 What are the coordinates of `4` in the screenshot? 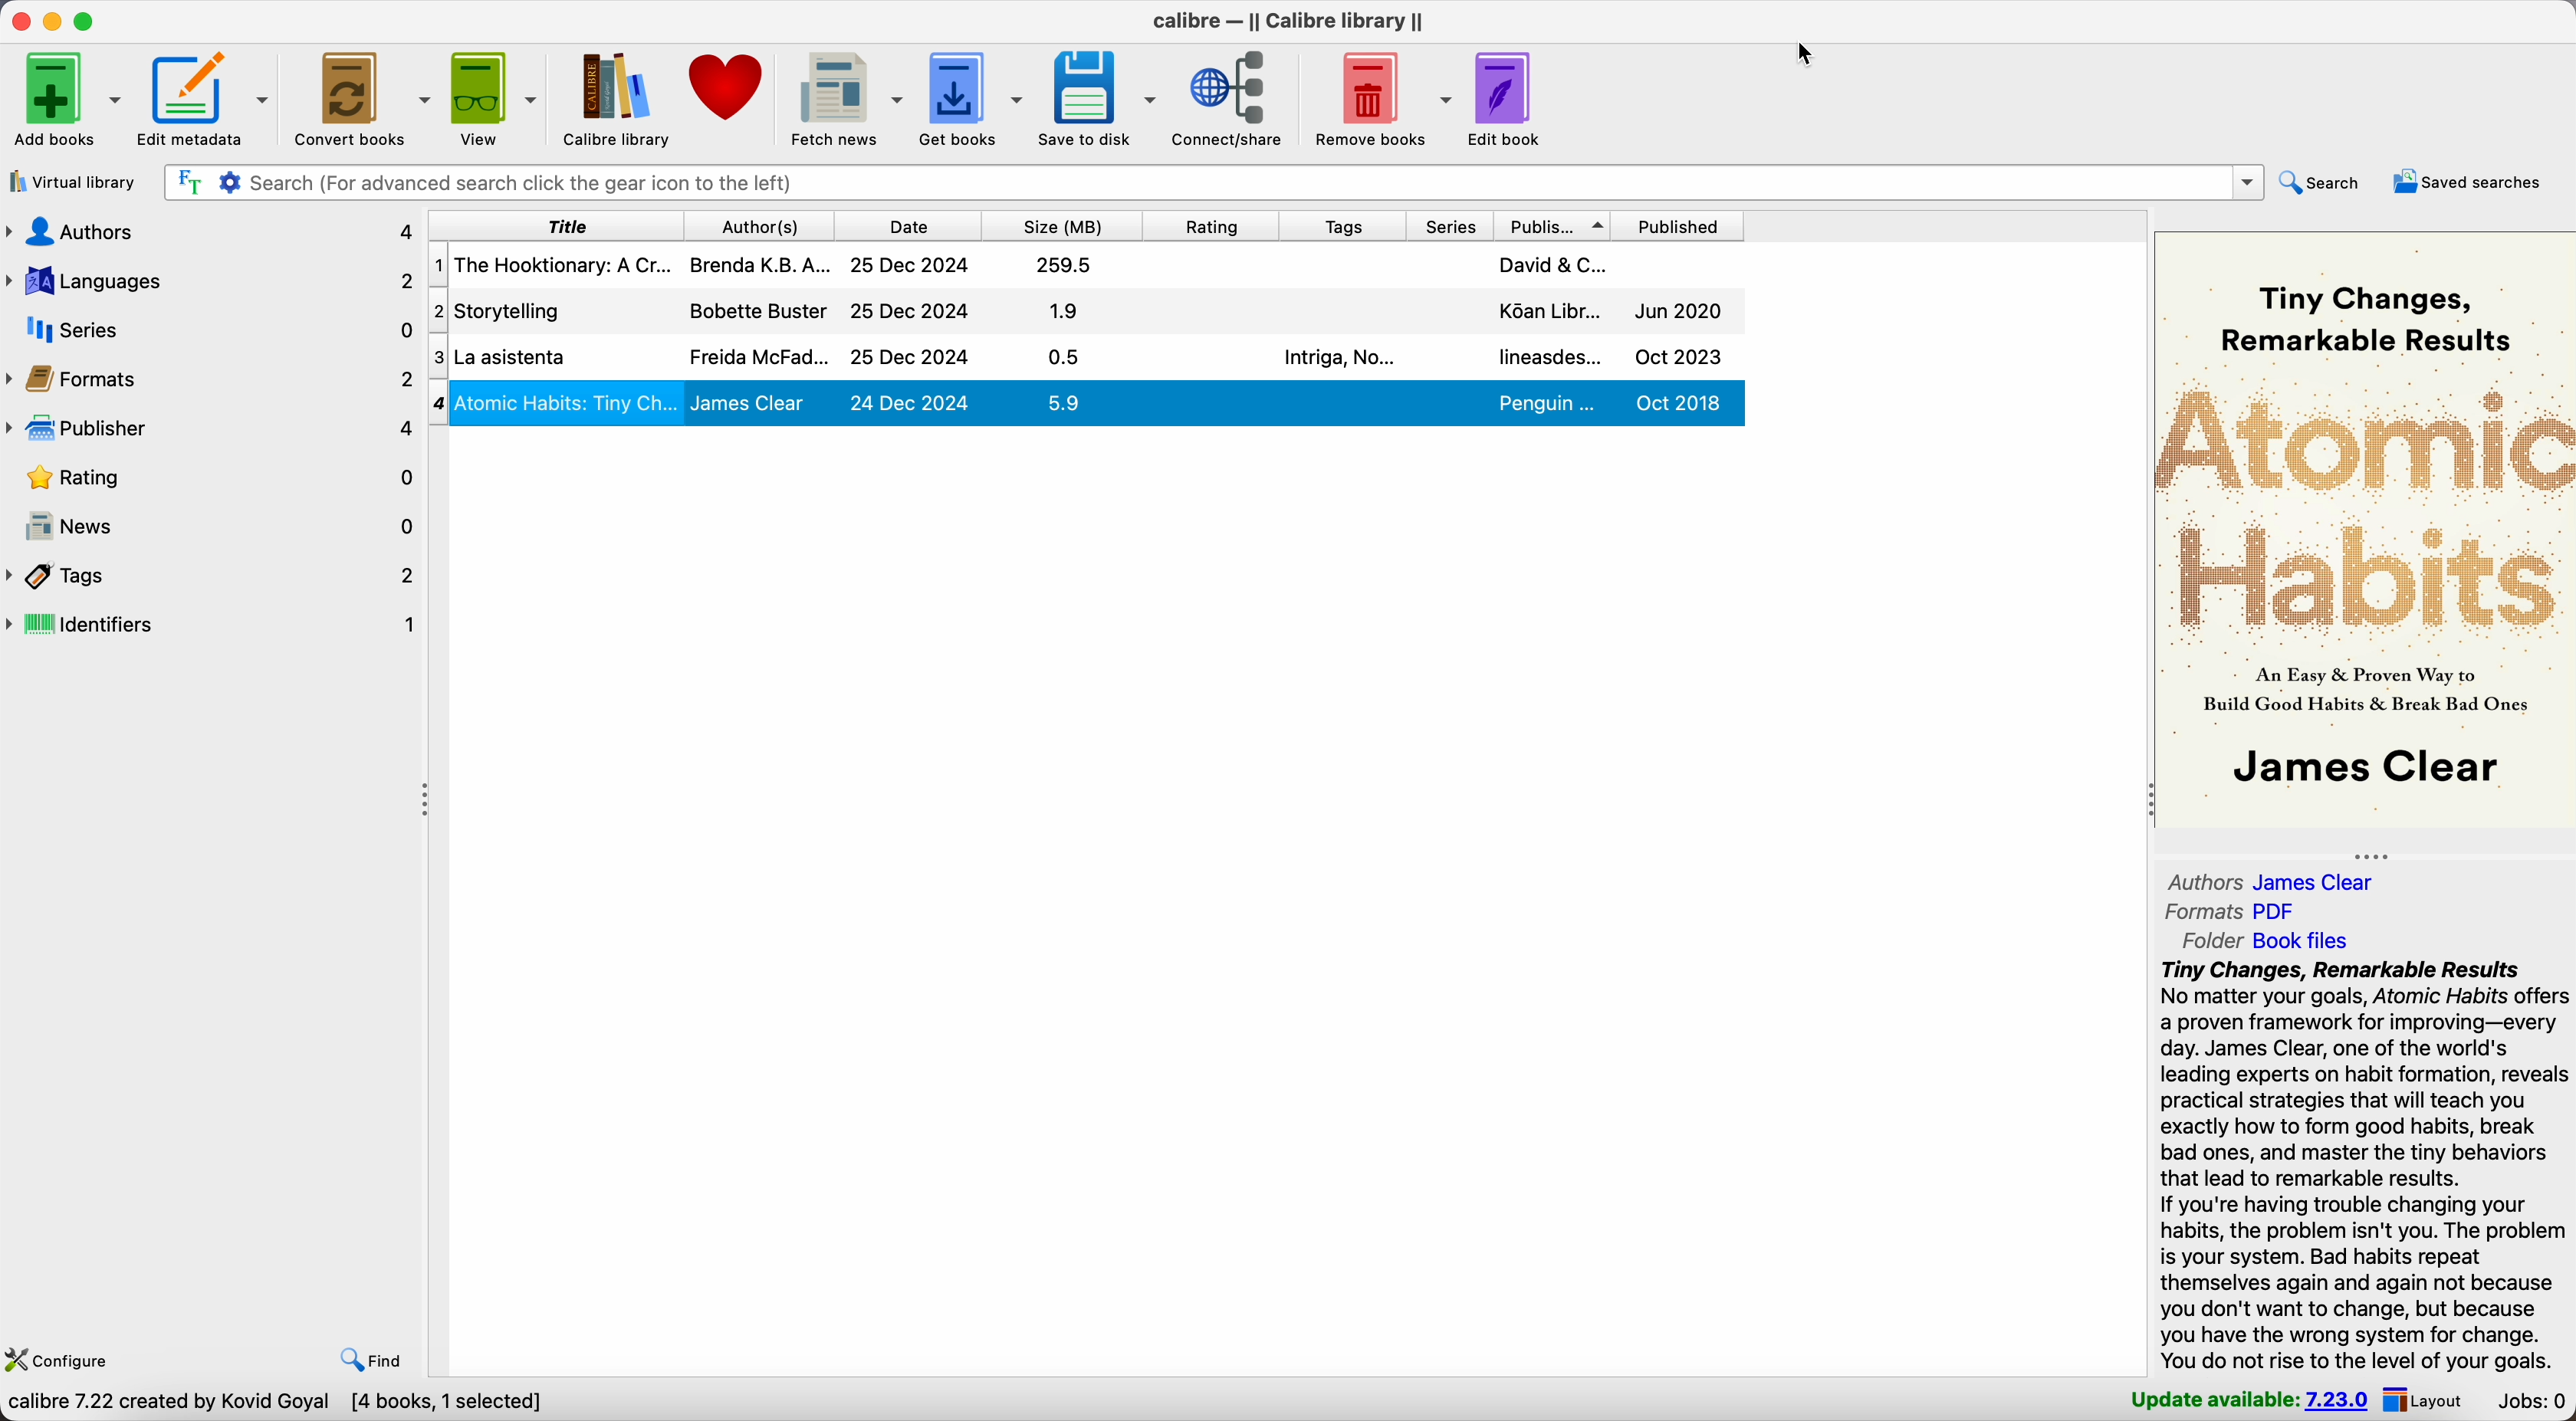 It's located at (440, 402).